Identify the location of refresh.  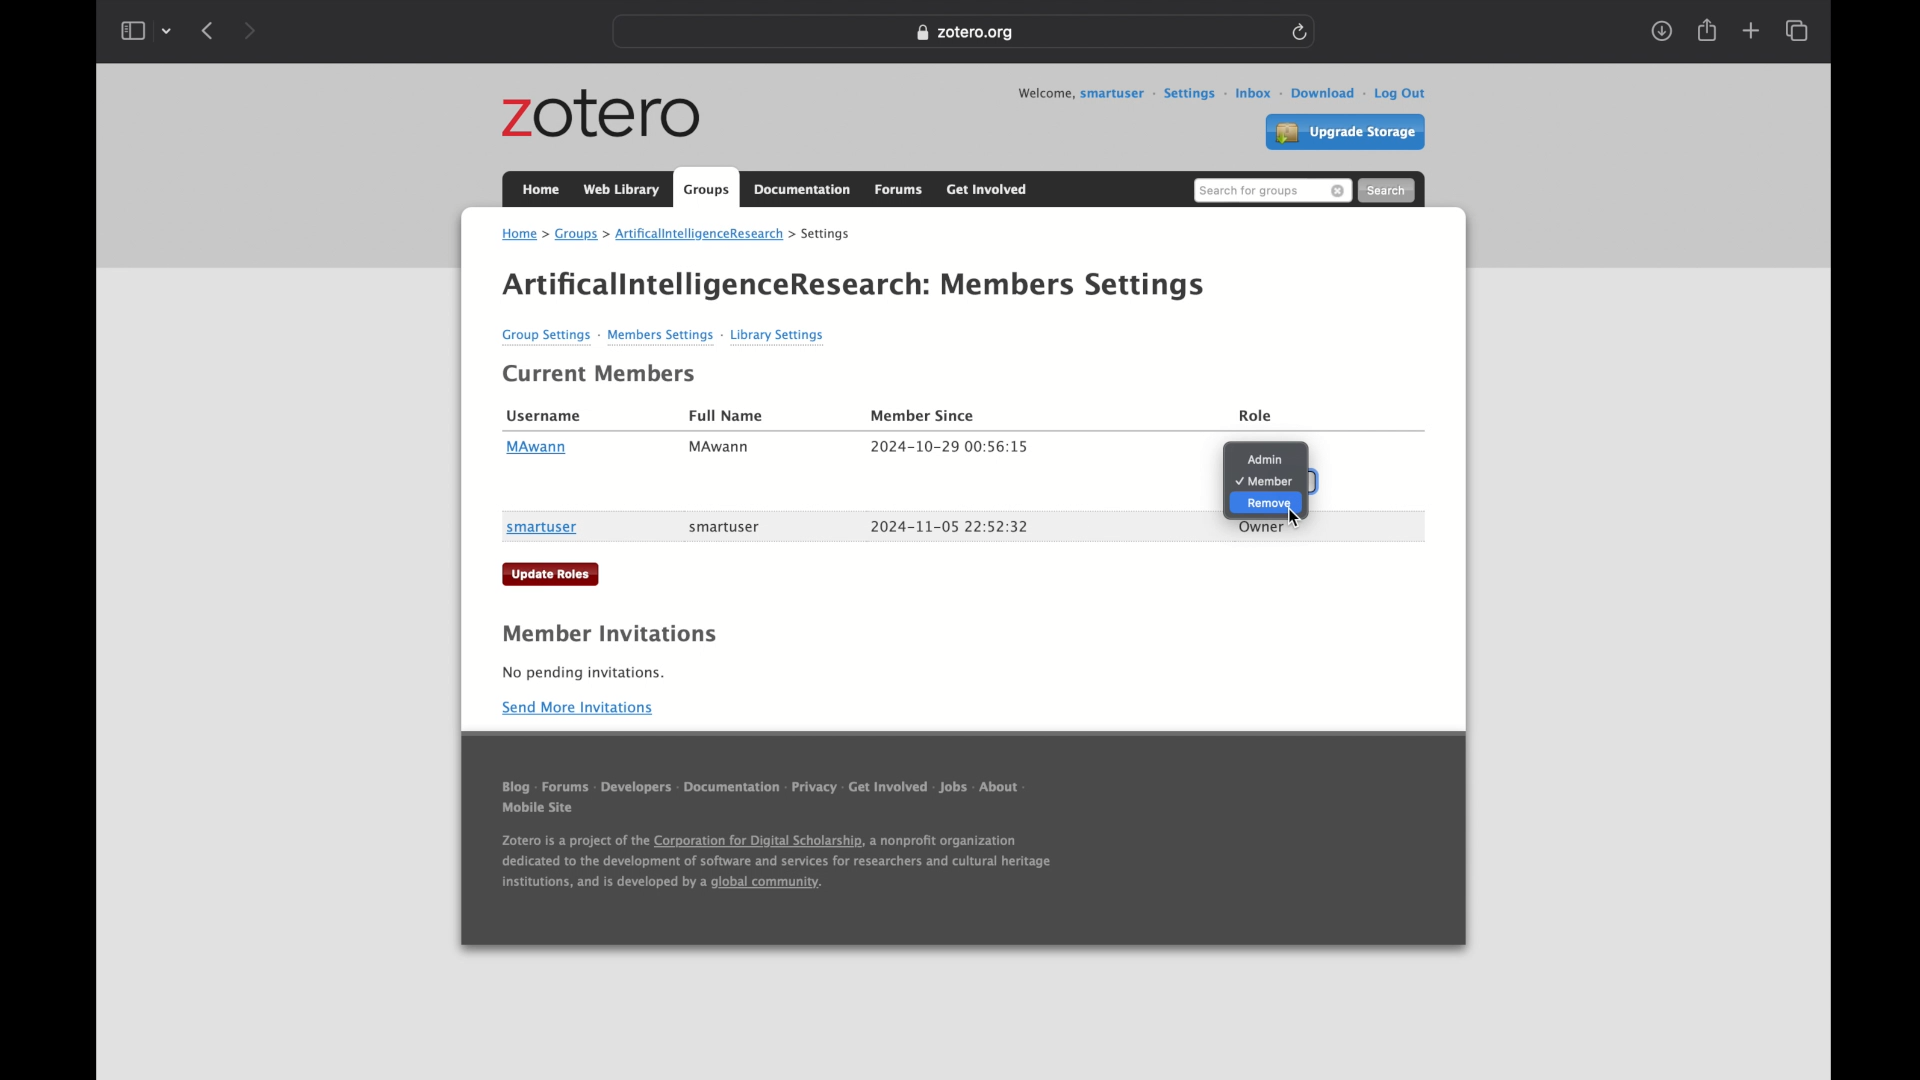
(1301, 32).